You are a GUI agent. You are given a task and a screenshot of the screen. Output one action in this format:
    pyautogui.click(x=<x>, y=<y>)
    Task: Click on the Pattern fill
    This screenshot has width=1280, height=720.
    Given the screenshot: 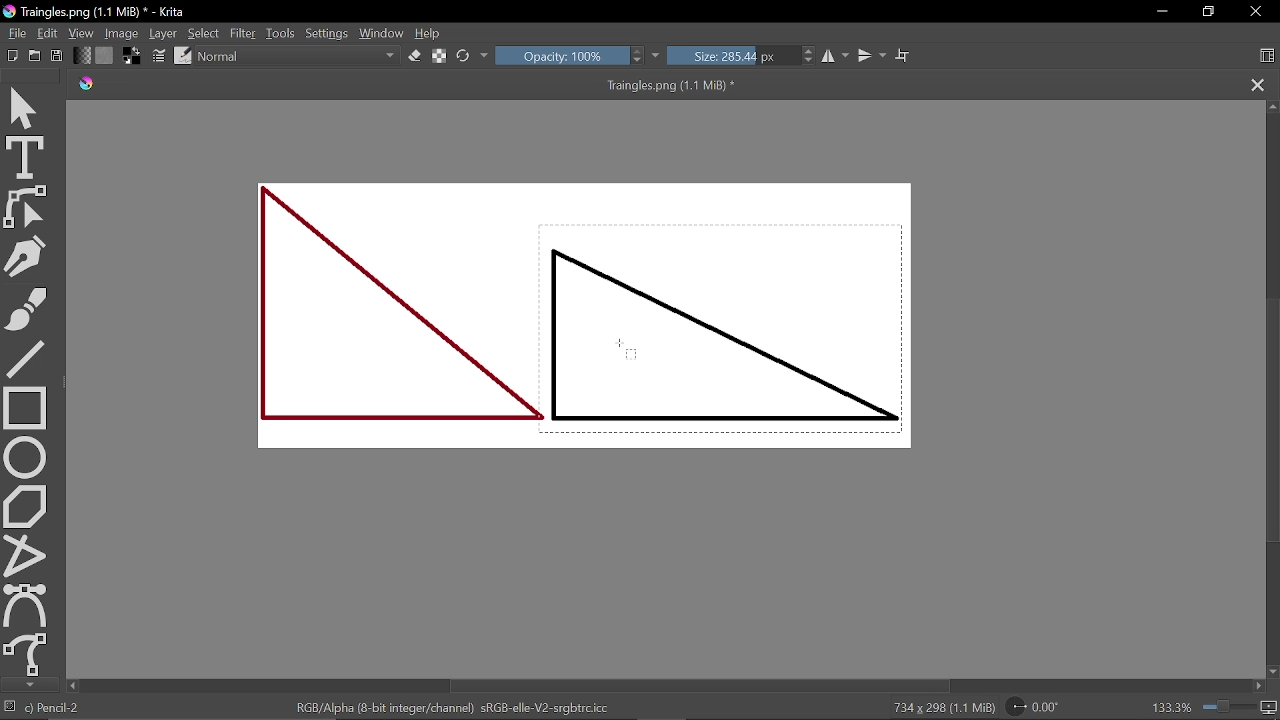 What is the action you would take?
    pyautogui.click(x=106, y=56)
    